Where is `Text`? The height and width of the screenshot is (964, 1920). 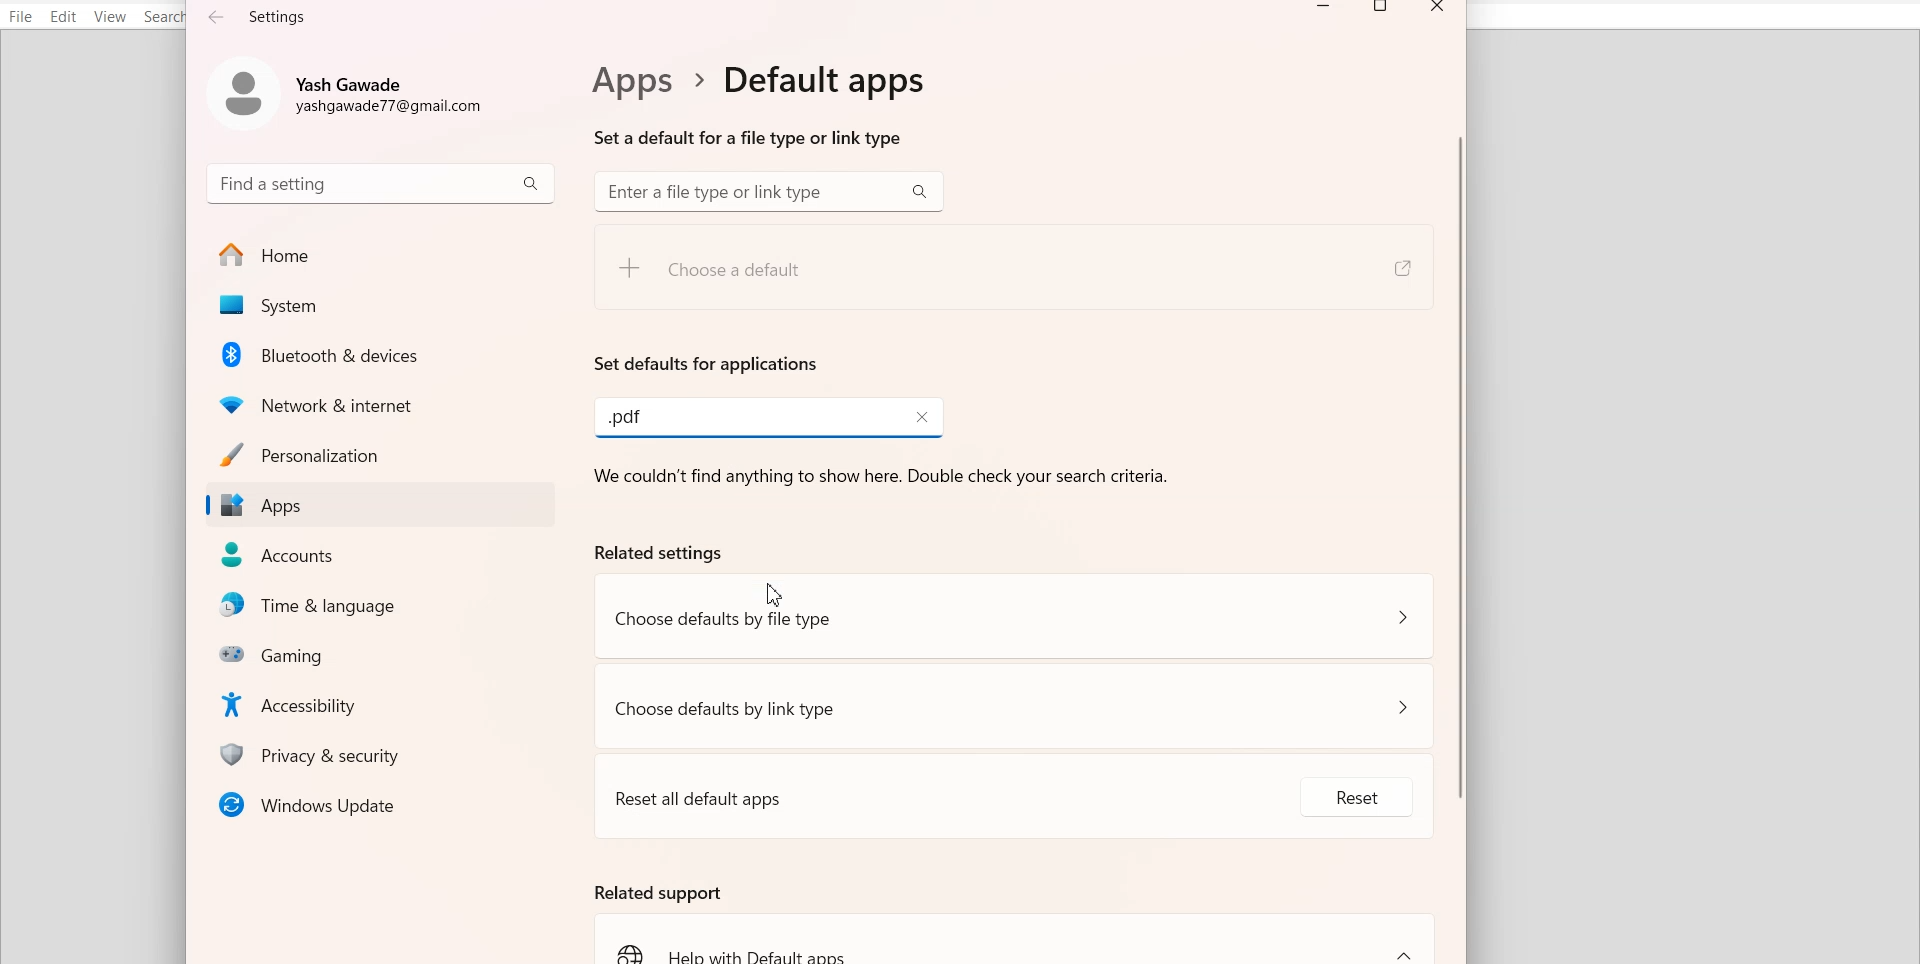
Text is located at coordinates (707, 363).